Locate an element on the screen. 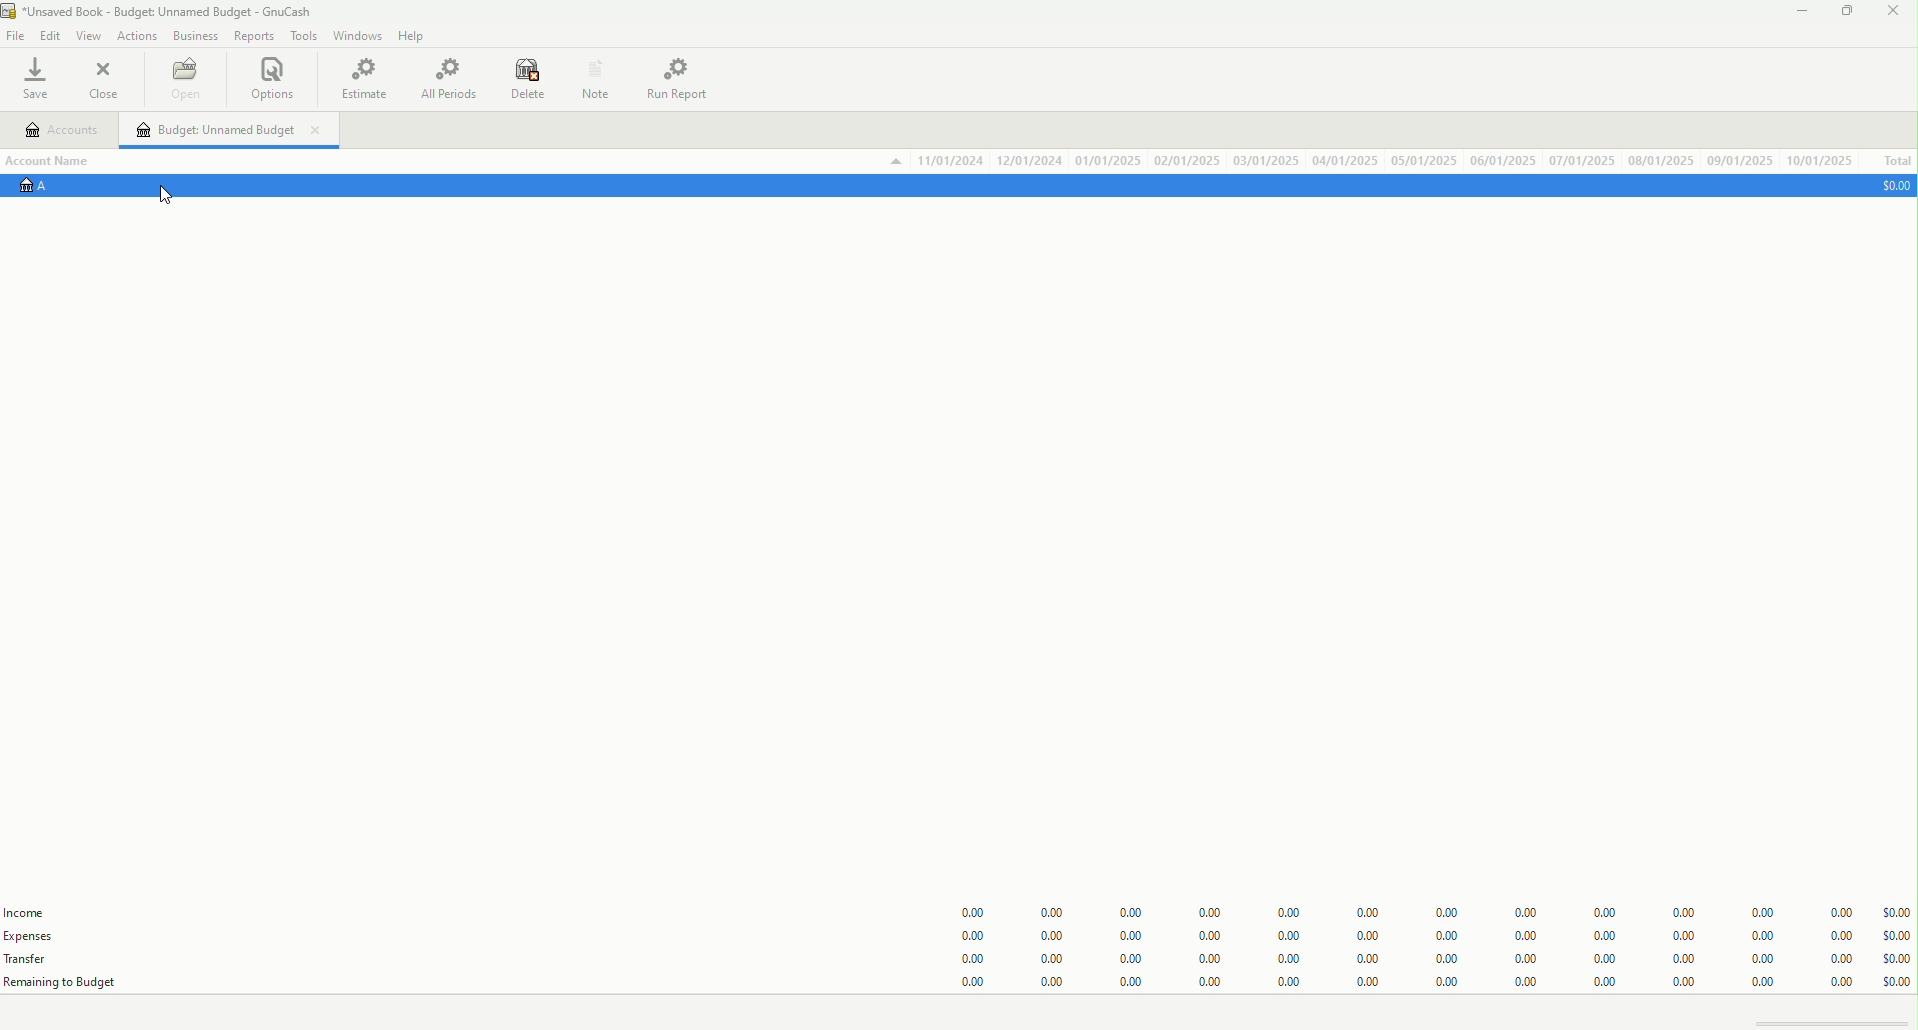 This screenshot has width=1918, height=1030. Minimize is located at coordinates (1793, 15).